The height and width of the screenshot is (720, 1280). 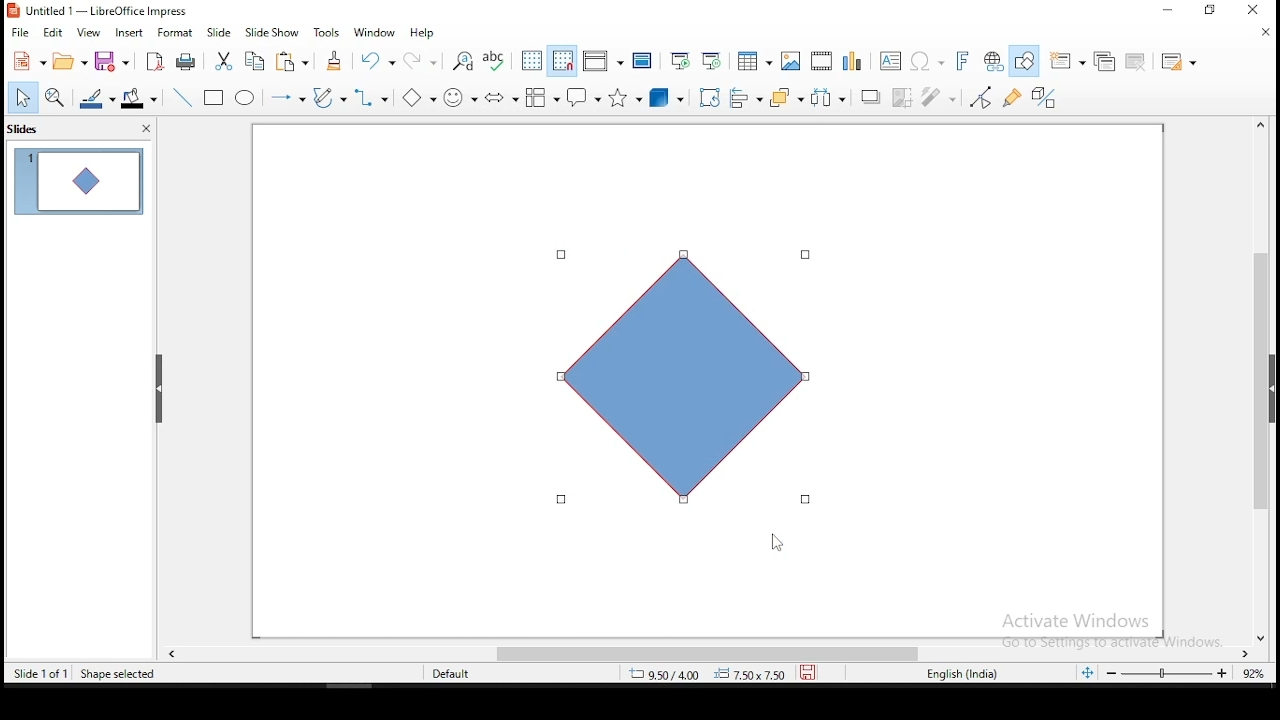 I want to click on view, so click(x=87, y=32).